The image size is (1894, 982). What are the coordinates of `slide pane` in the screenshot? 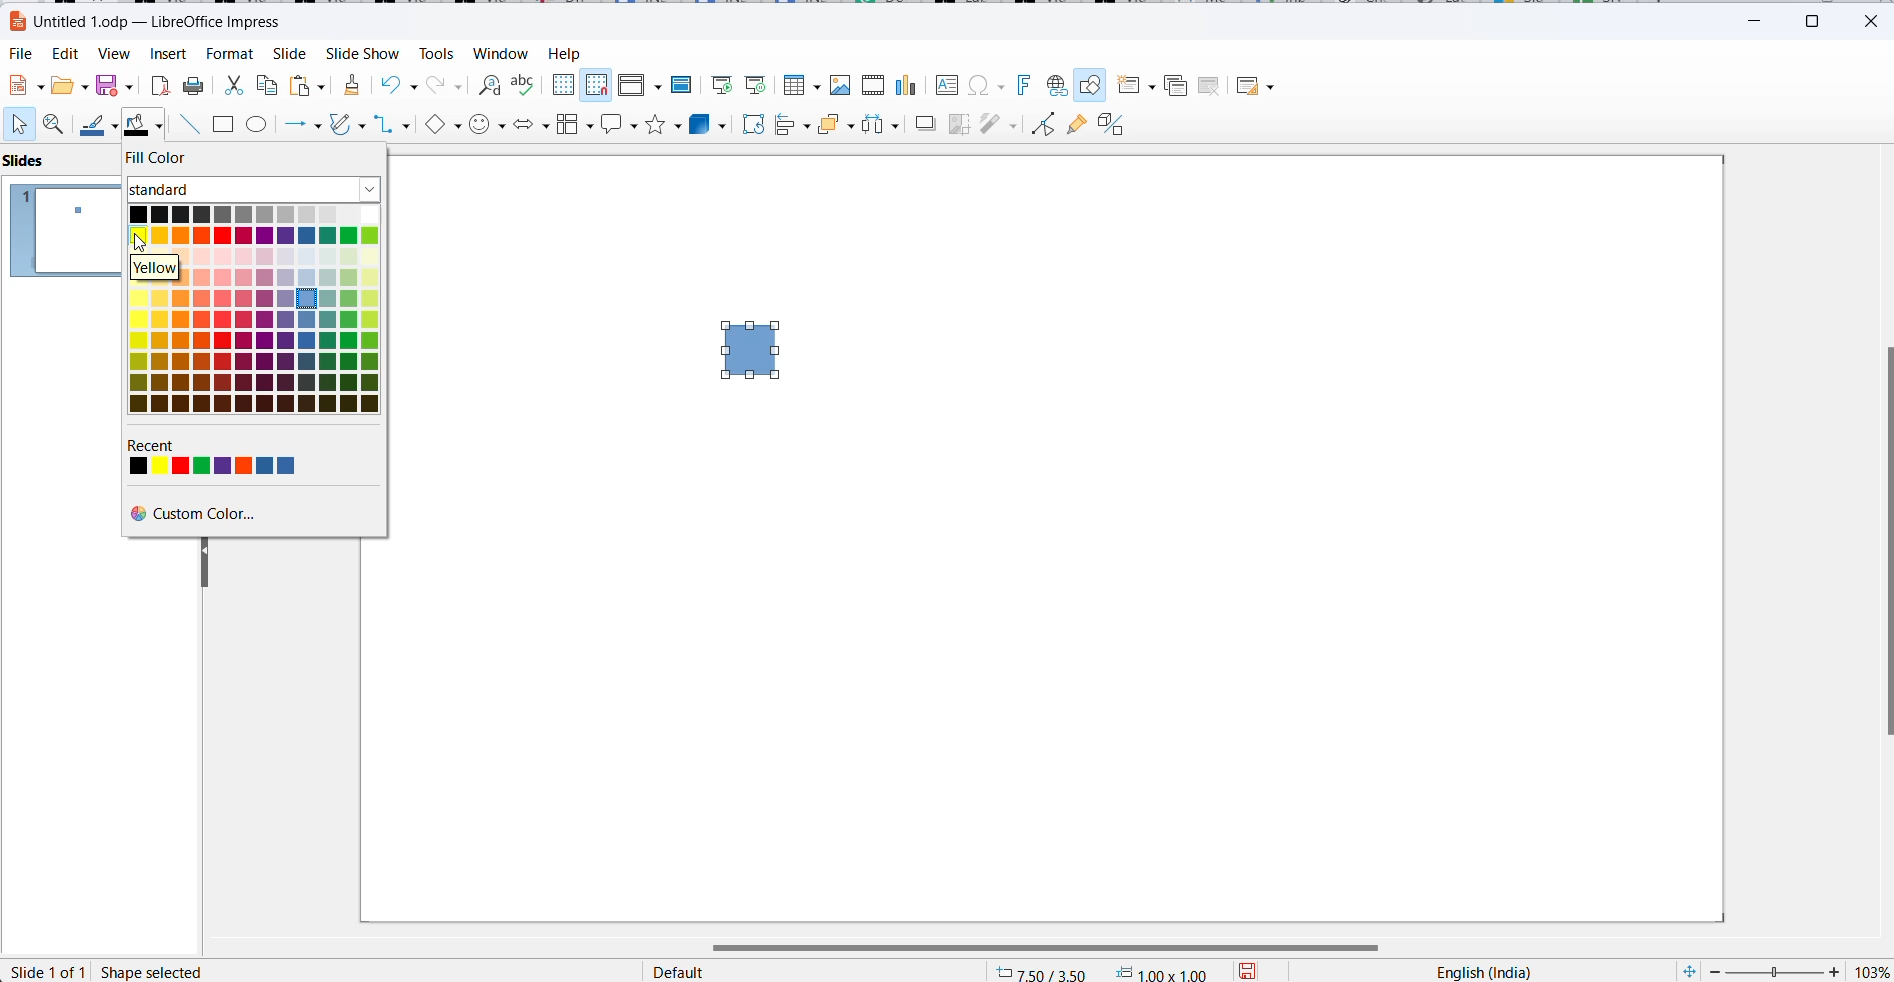 It's located at (45, 161).